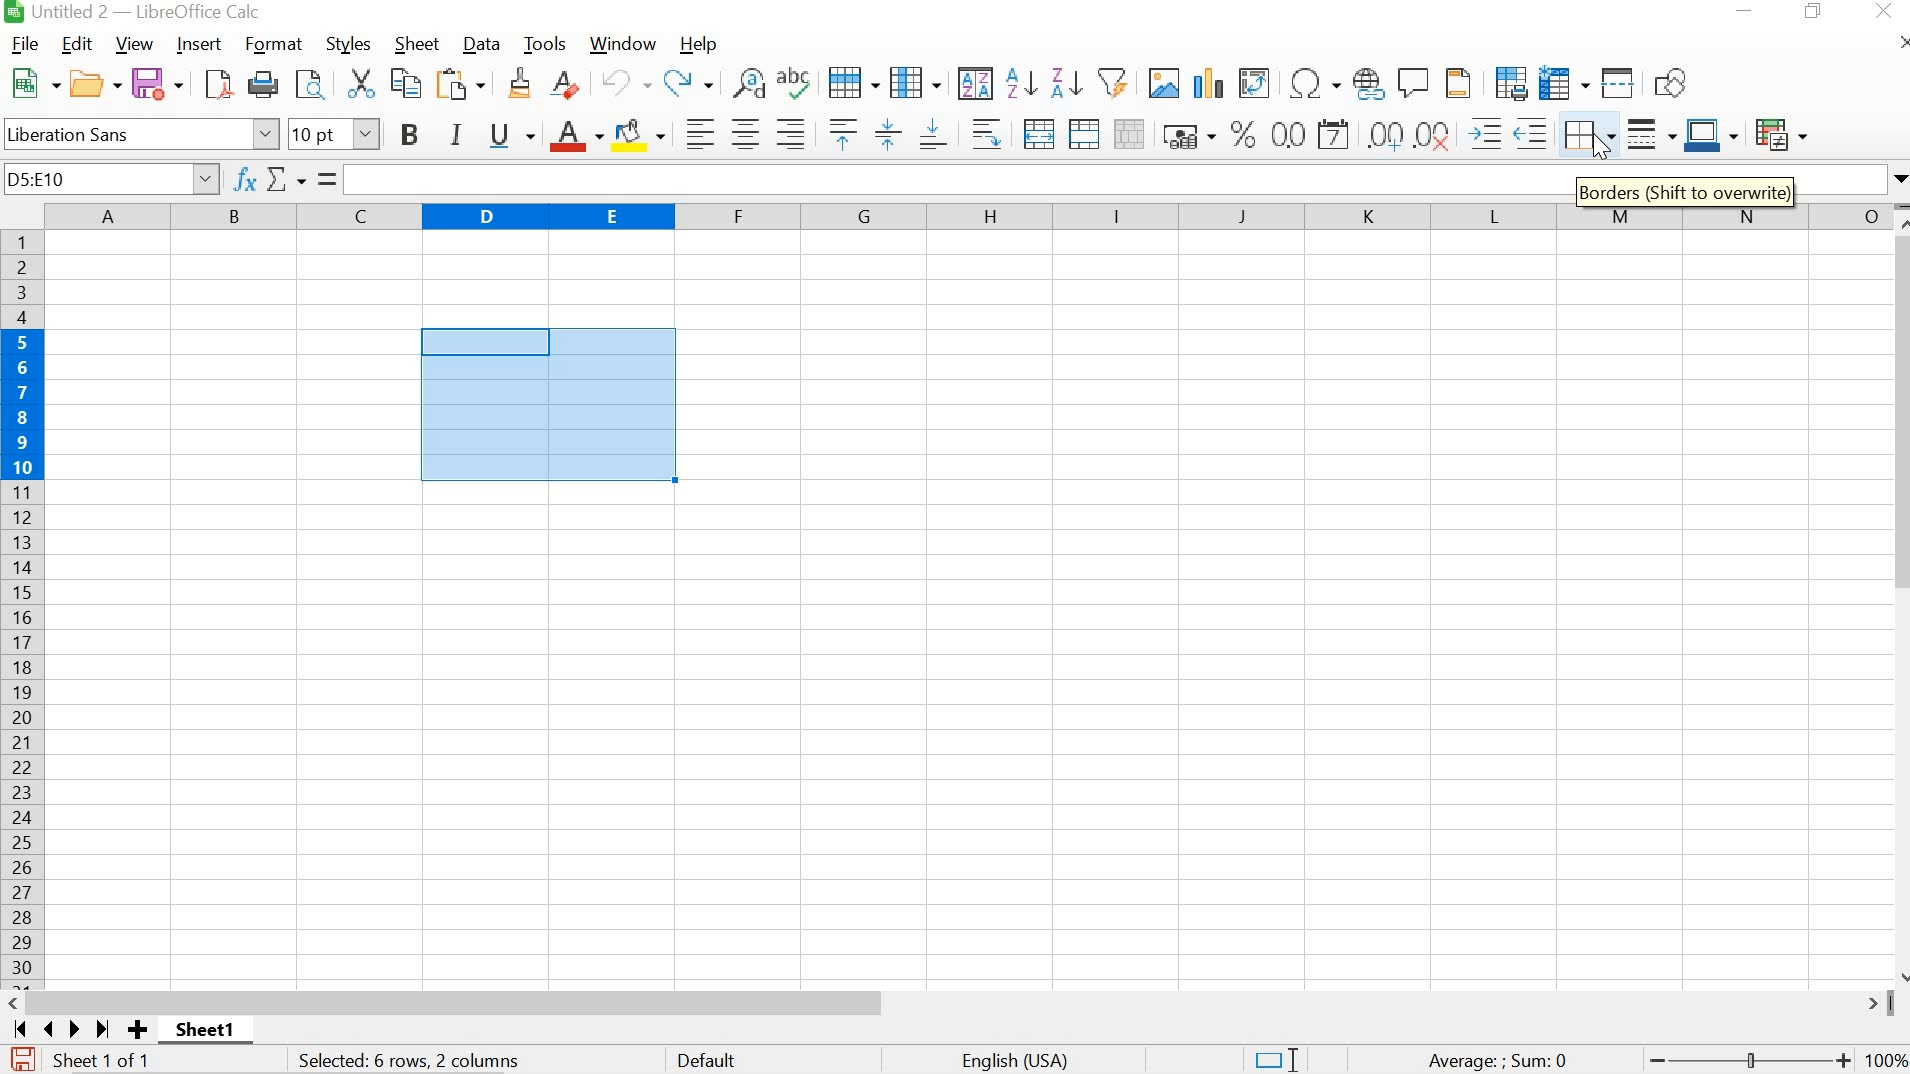 This screenshot has width=1910, height=1074. I want to click on TOOLS, so click(546, 44).